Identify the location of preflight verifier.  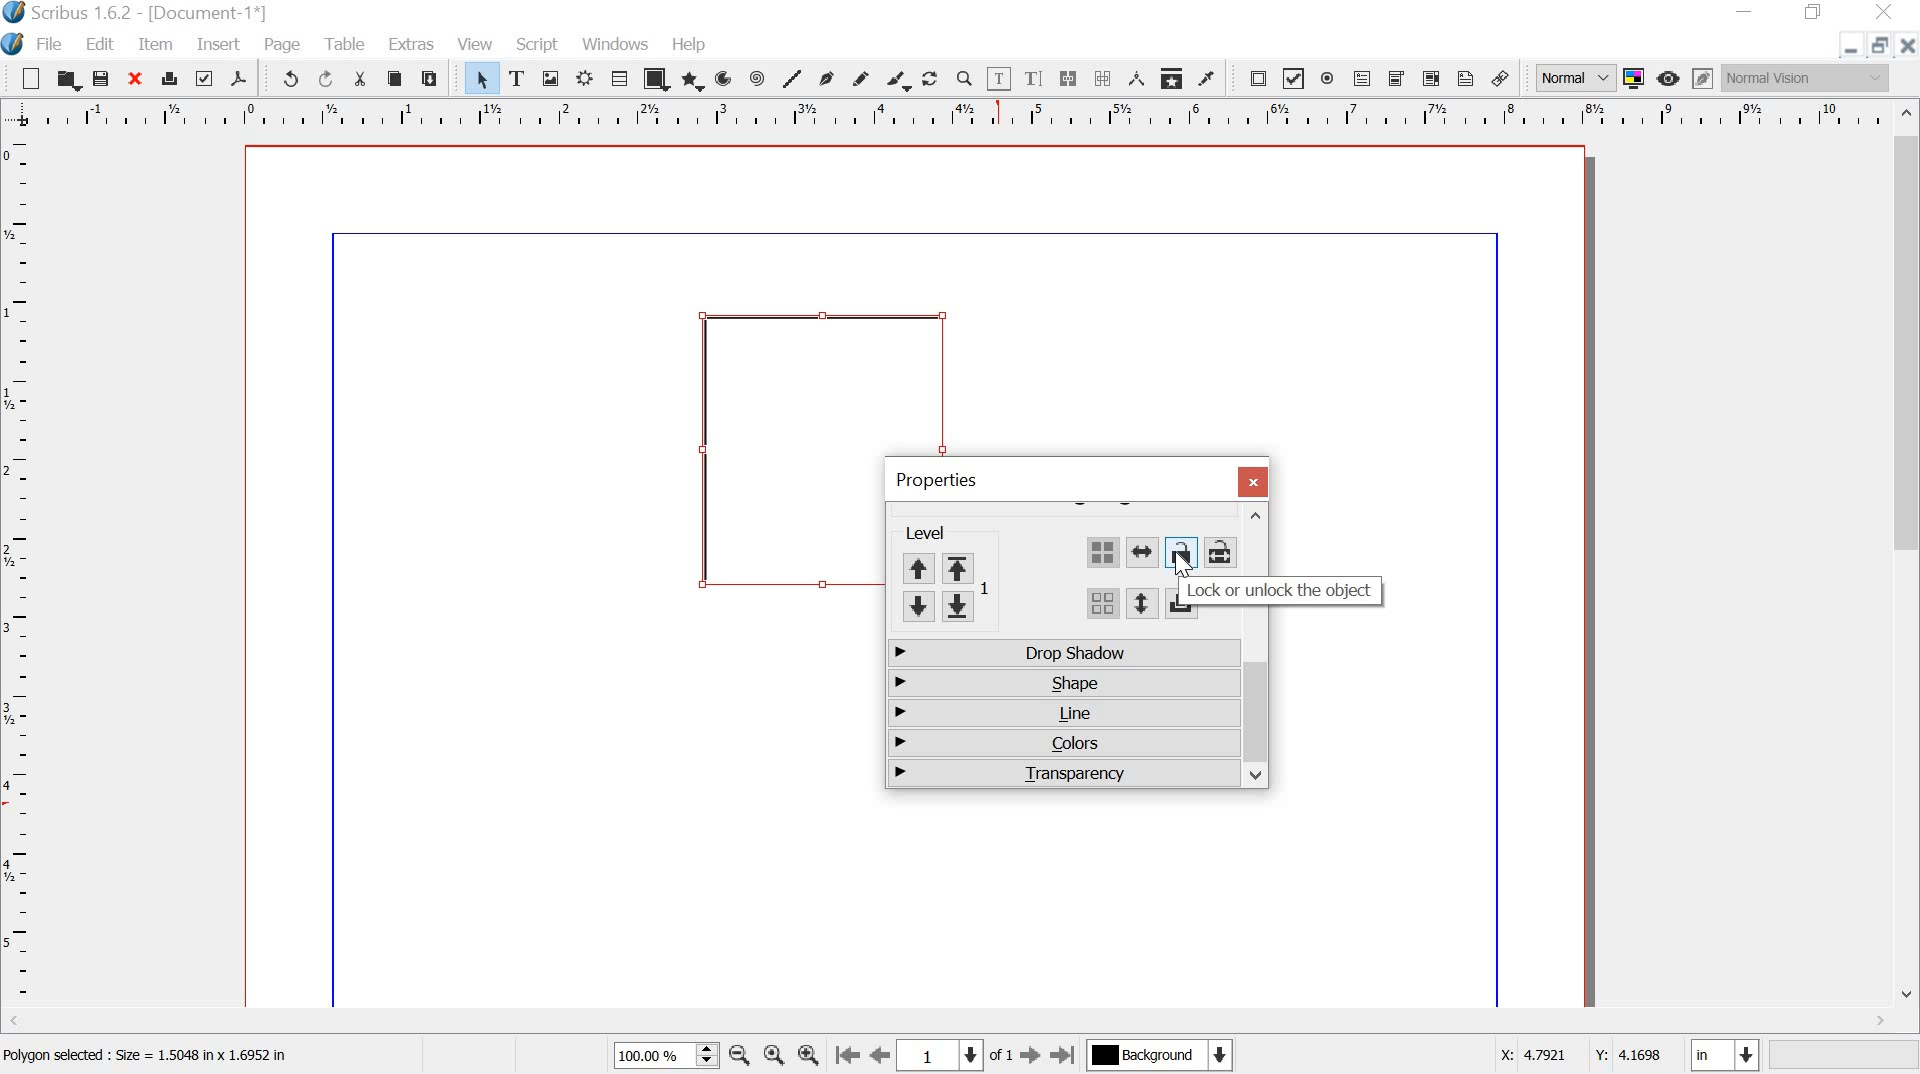
(206, 80).